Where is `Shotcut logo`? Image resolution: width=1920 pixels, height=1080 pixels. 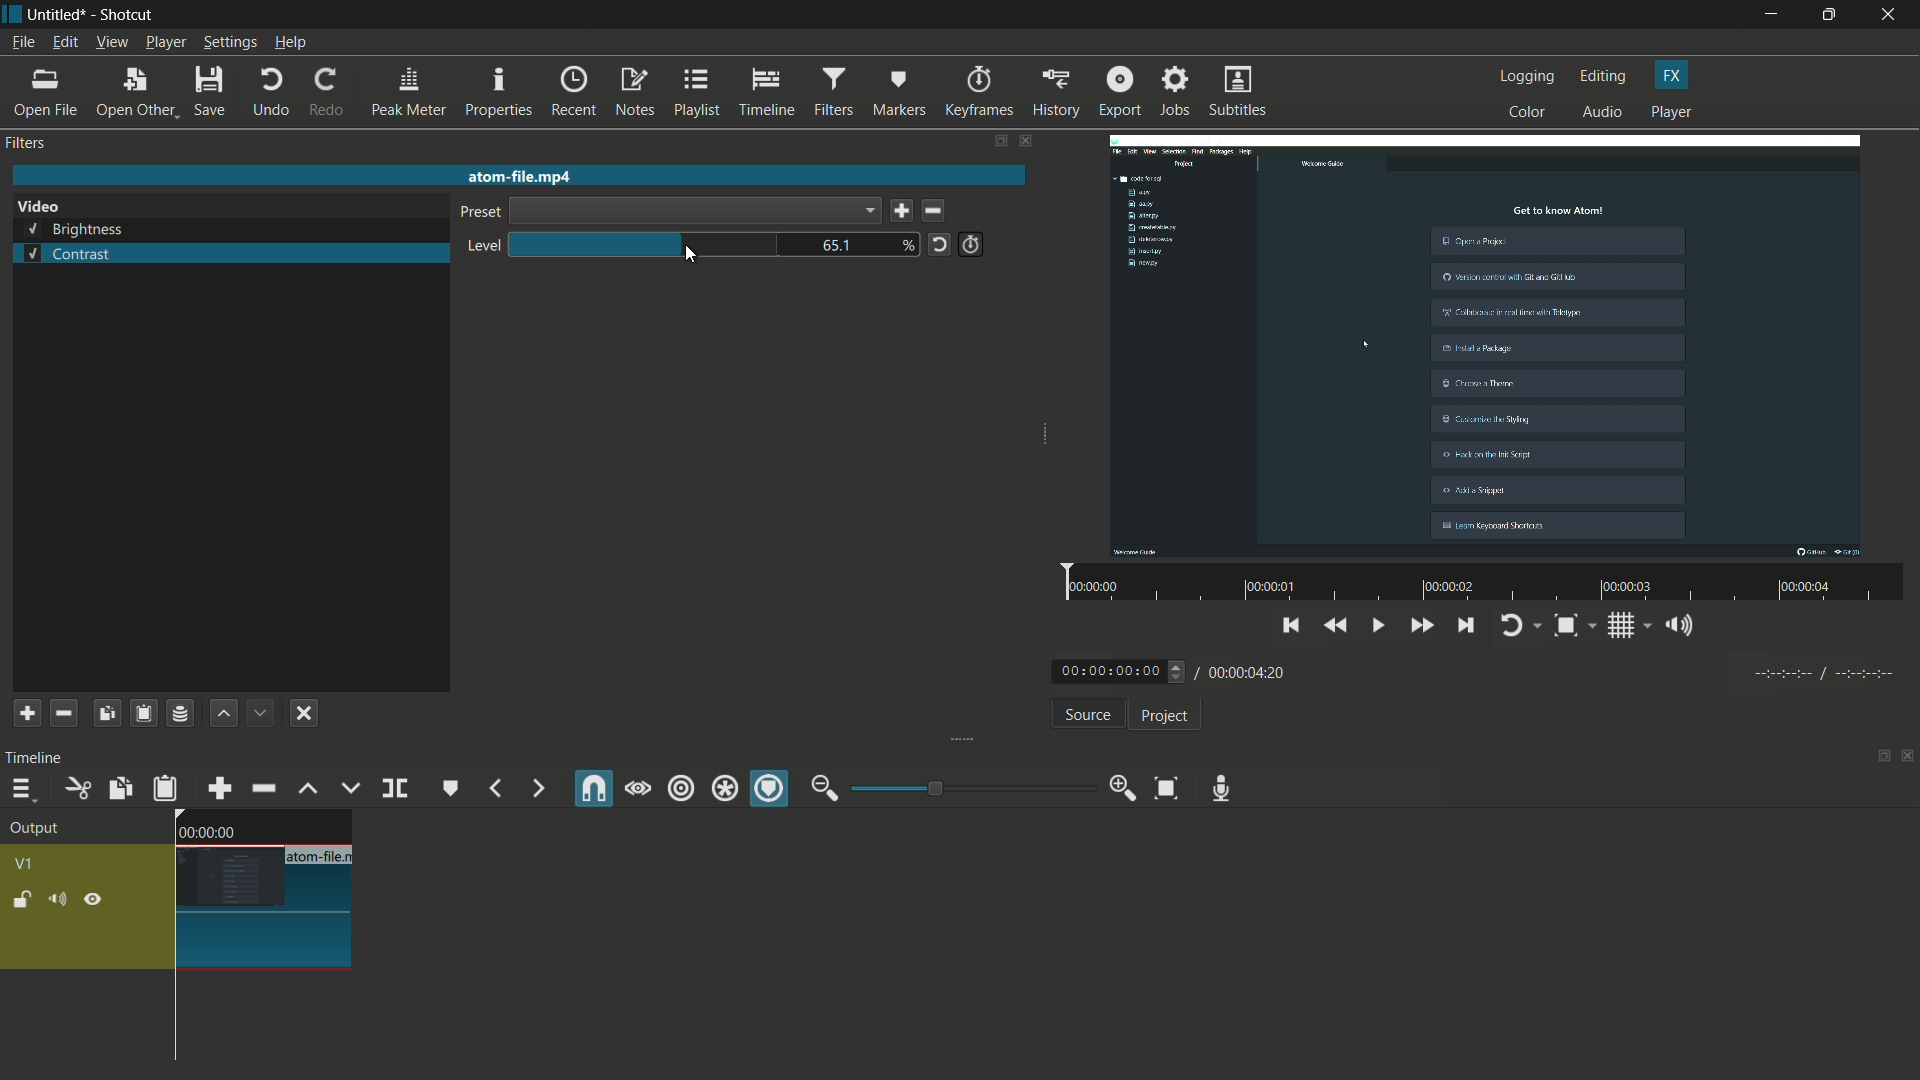 Shotcut logo is located at coordinates (12, 14).